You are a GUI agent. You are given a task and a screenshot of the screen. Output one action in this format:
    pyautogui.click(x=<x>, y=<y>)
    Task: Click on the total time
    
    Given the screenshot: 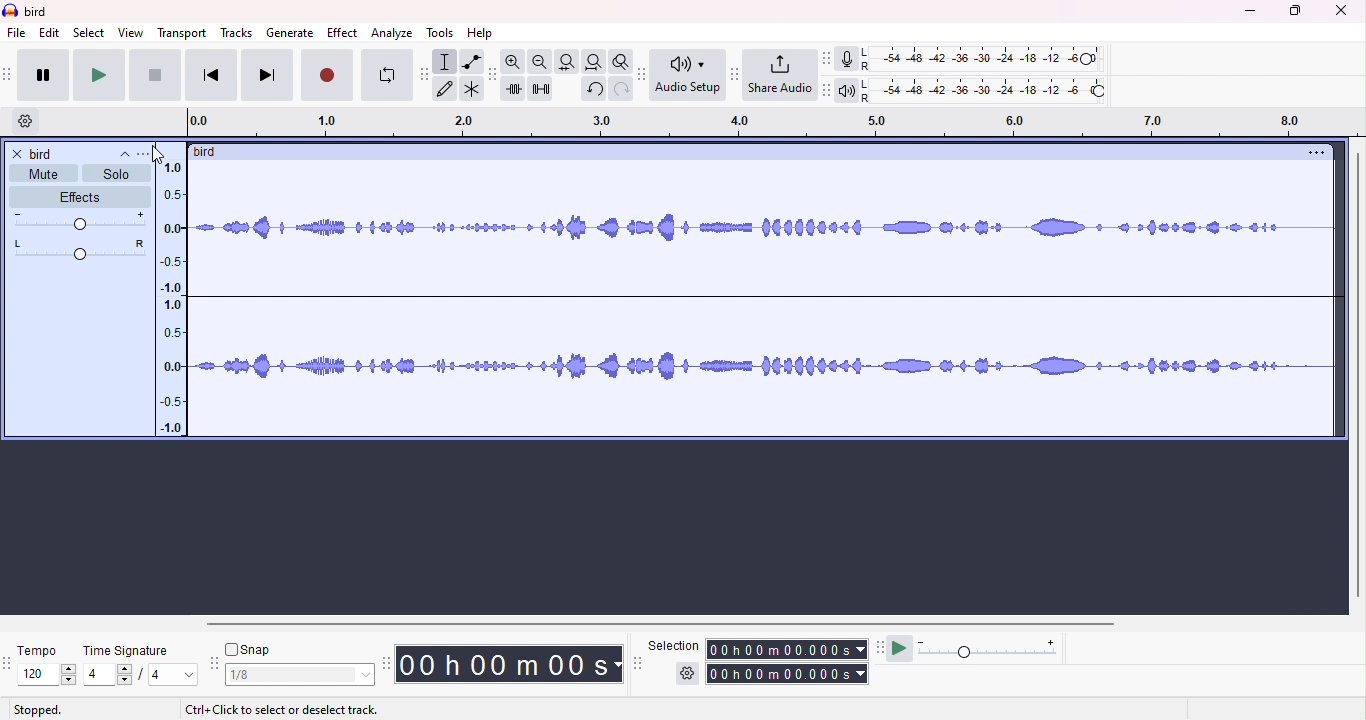 What is the action you would take?
    pyautogui.click(x=789, y=674)
    